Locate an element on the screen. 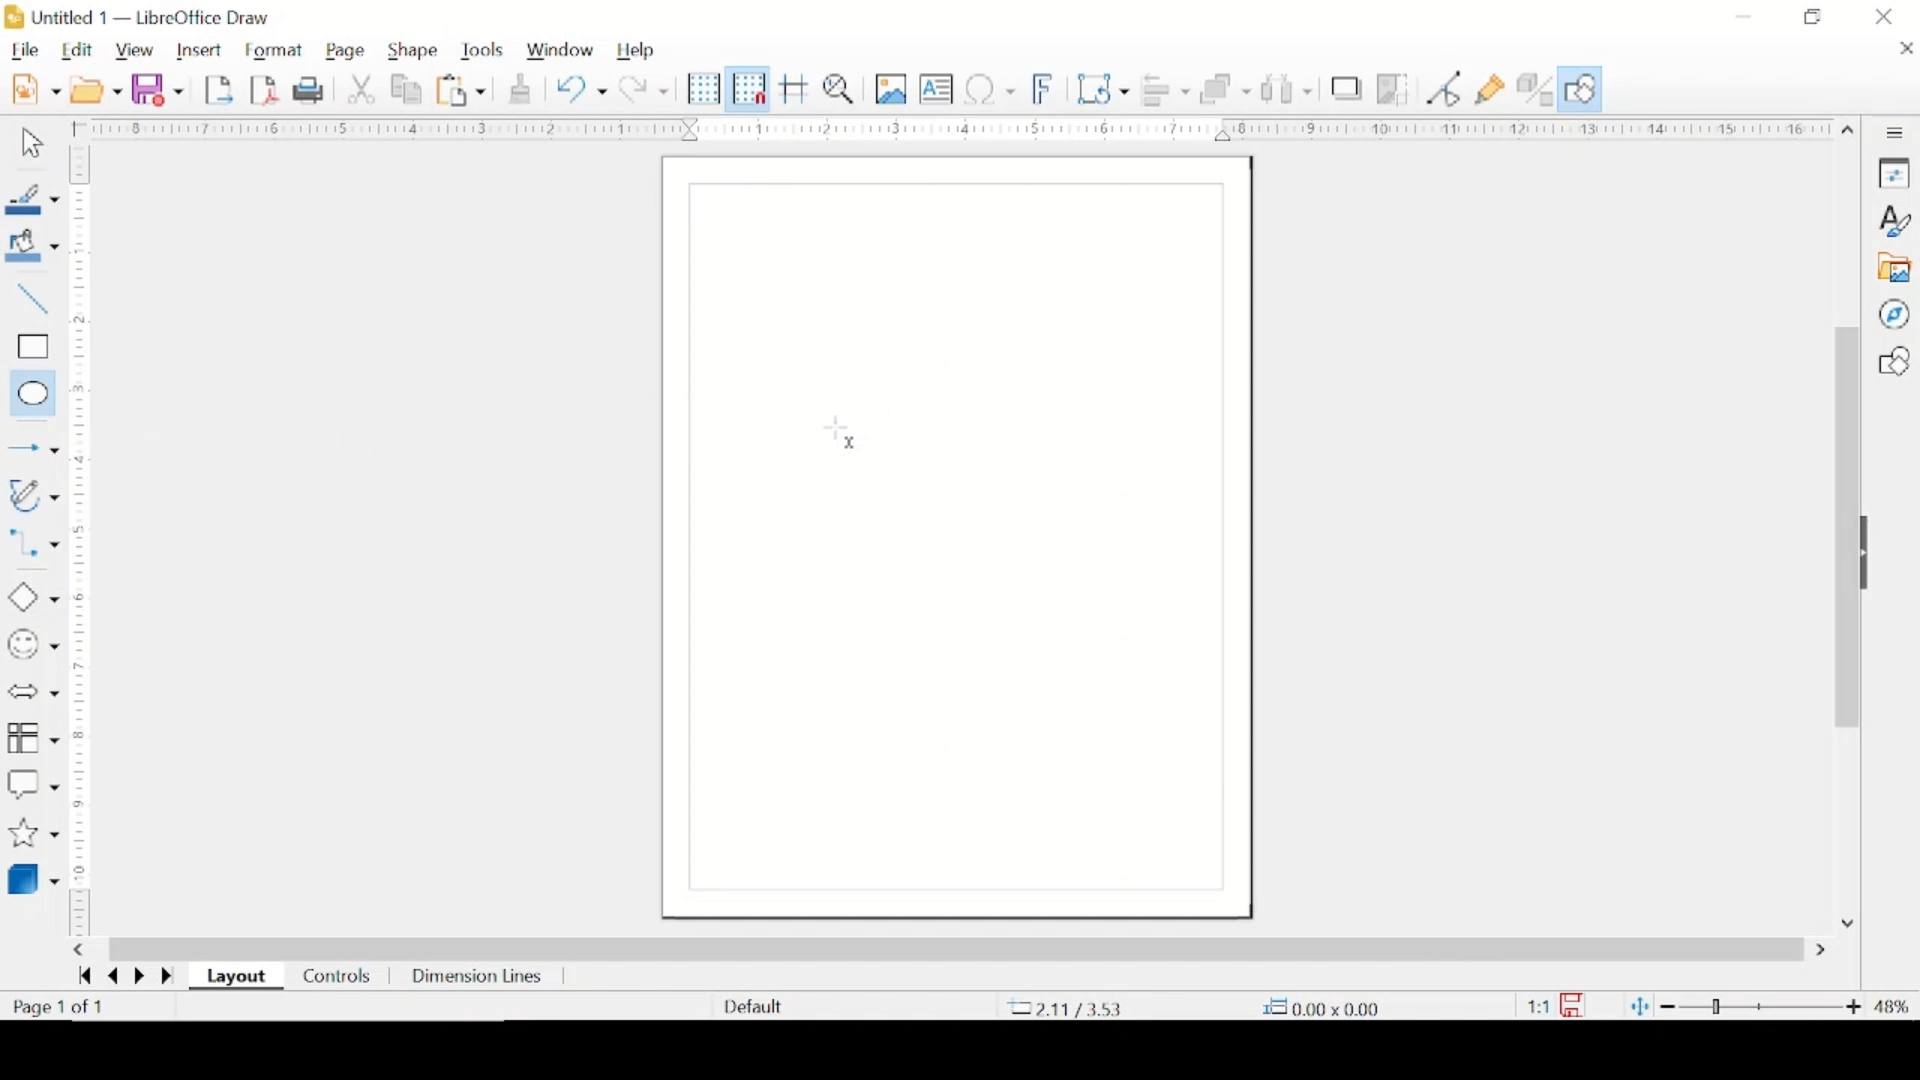 Image resolution: width=1920 pixels, height=1080 pixels.  is located at coordinates (28, 444).